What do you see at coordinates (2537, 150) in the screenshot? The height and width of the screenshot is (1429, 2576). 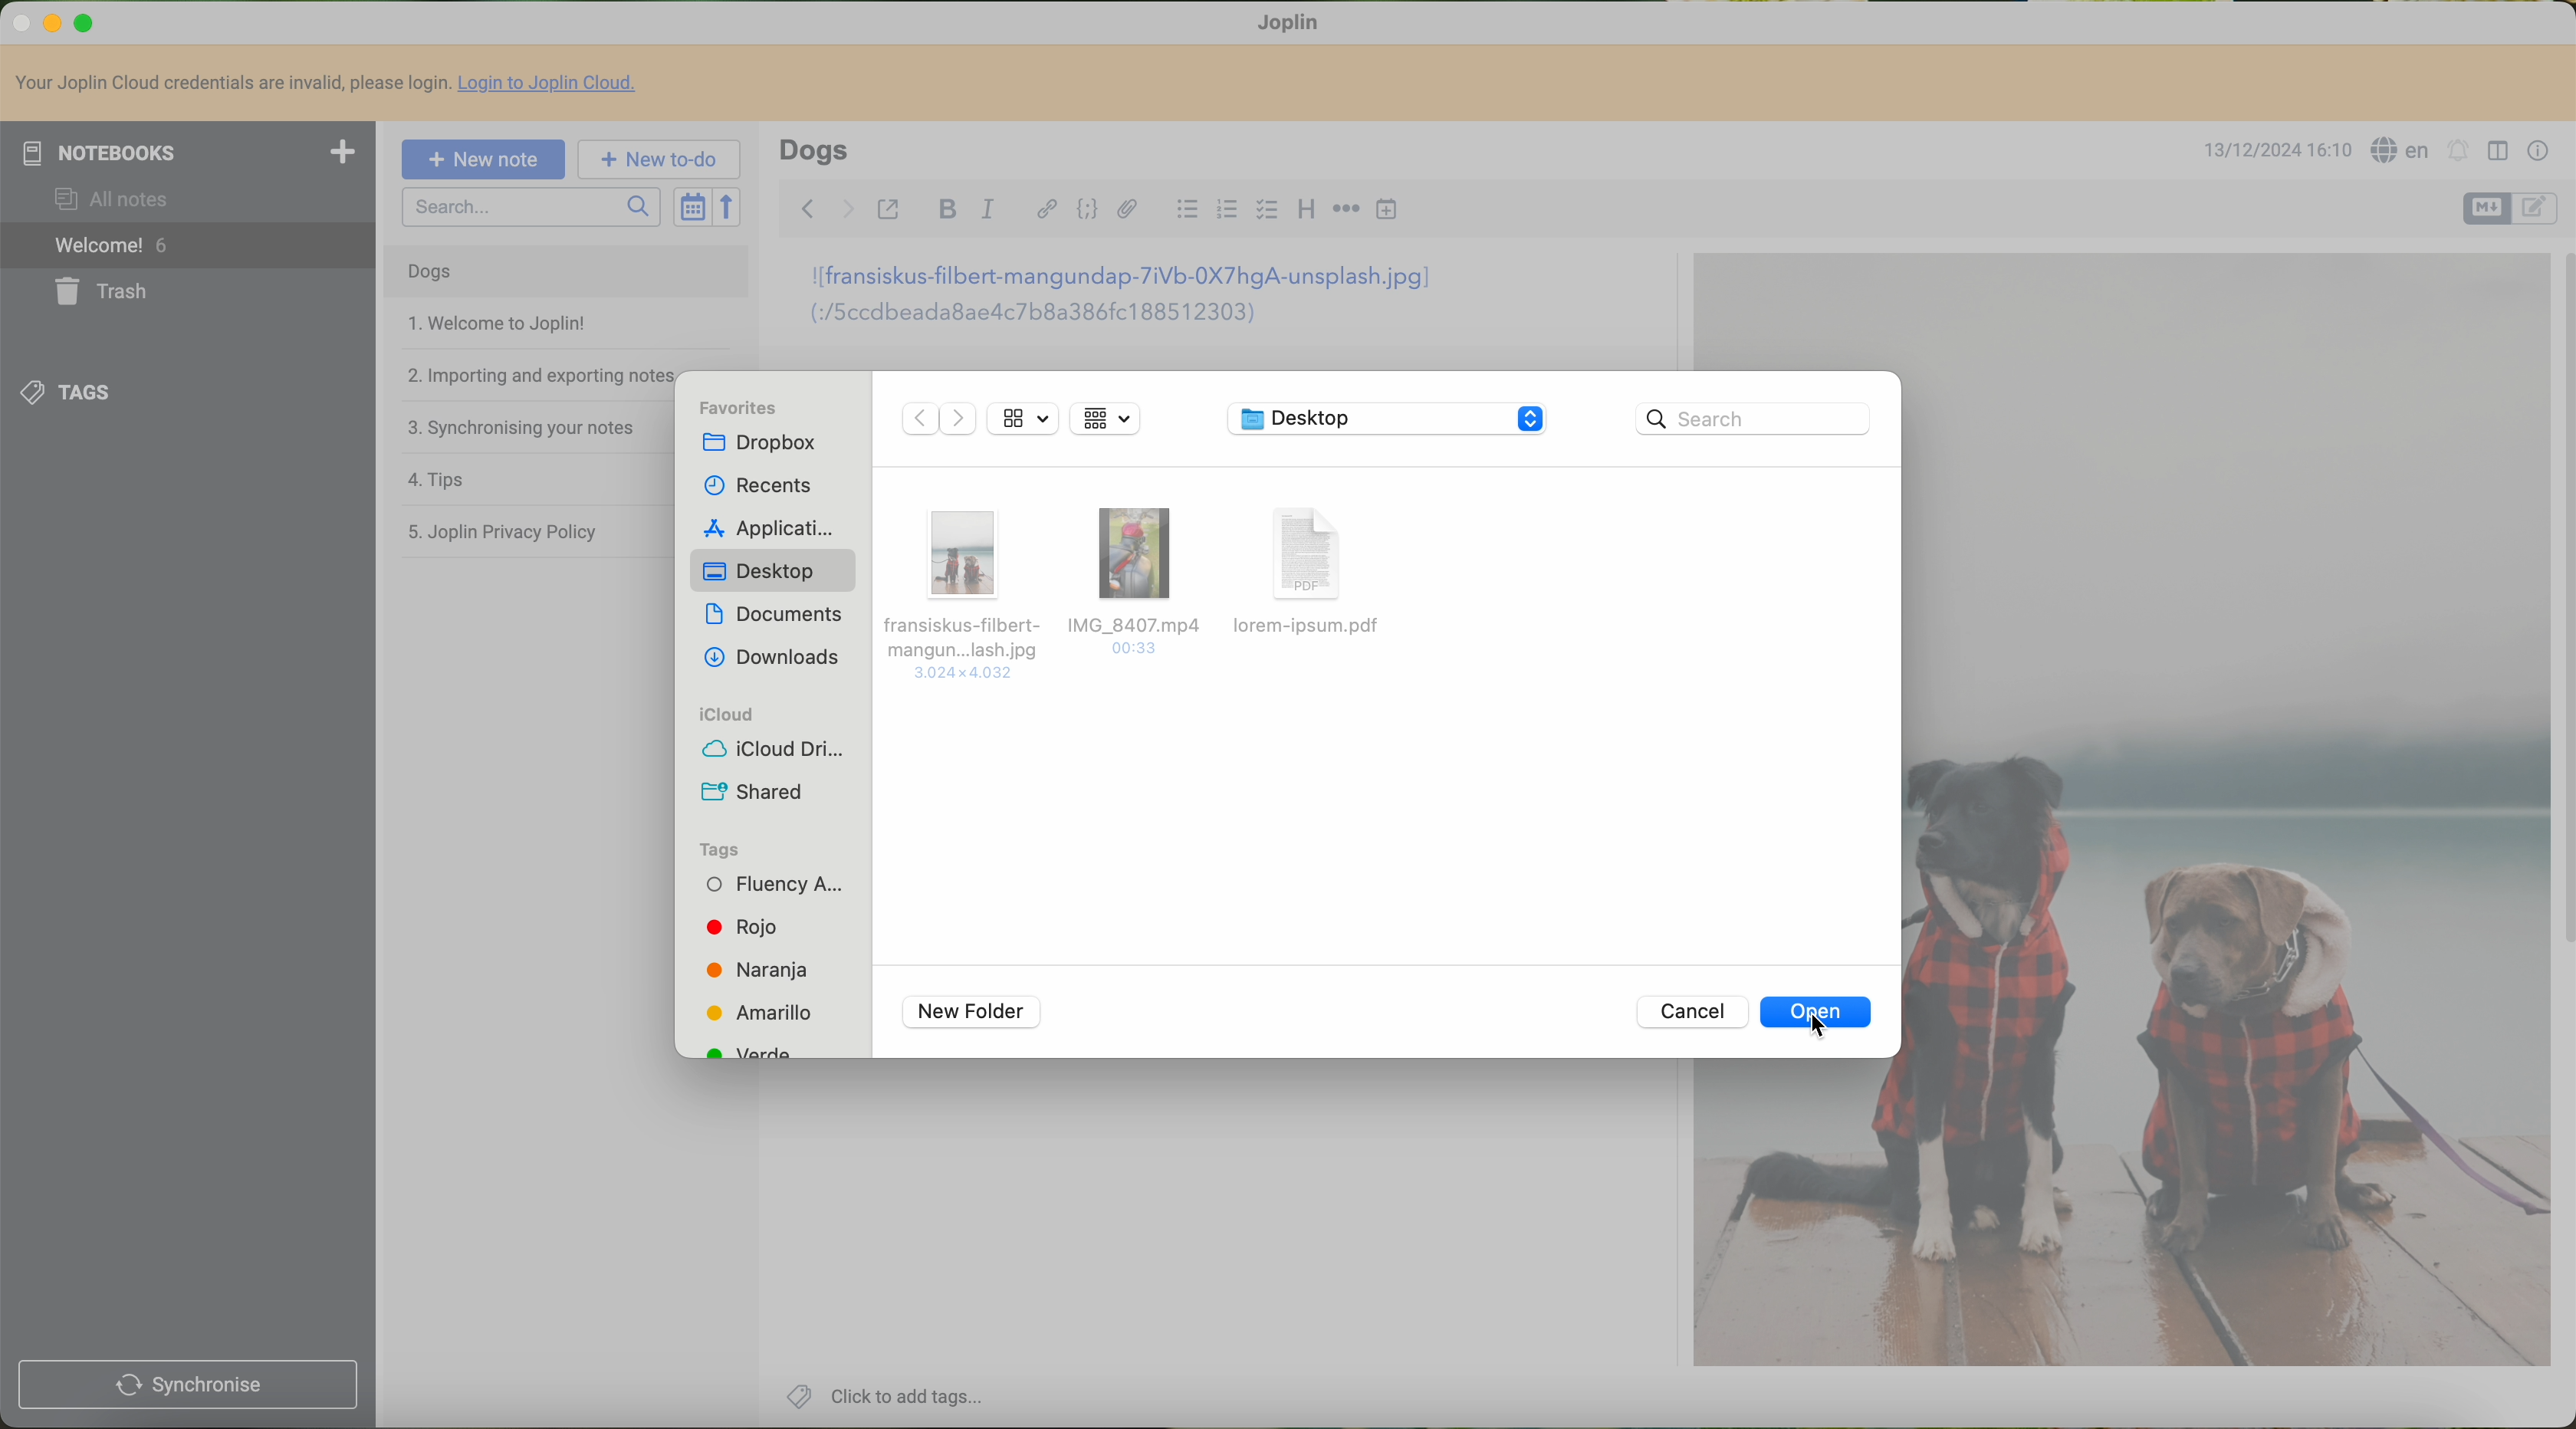 I see `note properties` at bounding box center [2537, 150].